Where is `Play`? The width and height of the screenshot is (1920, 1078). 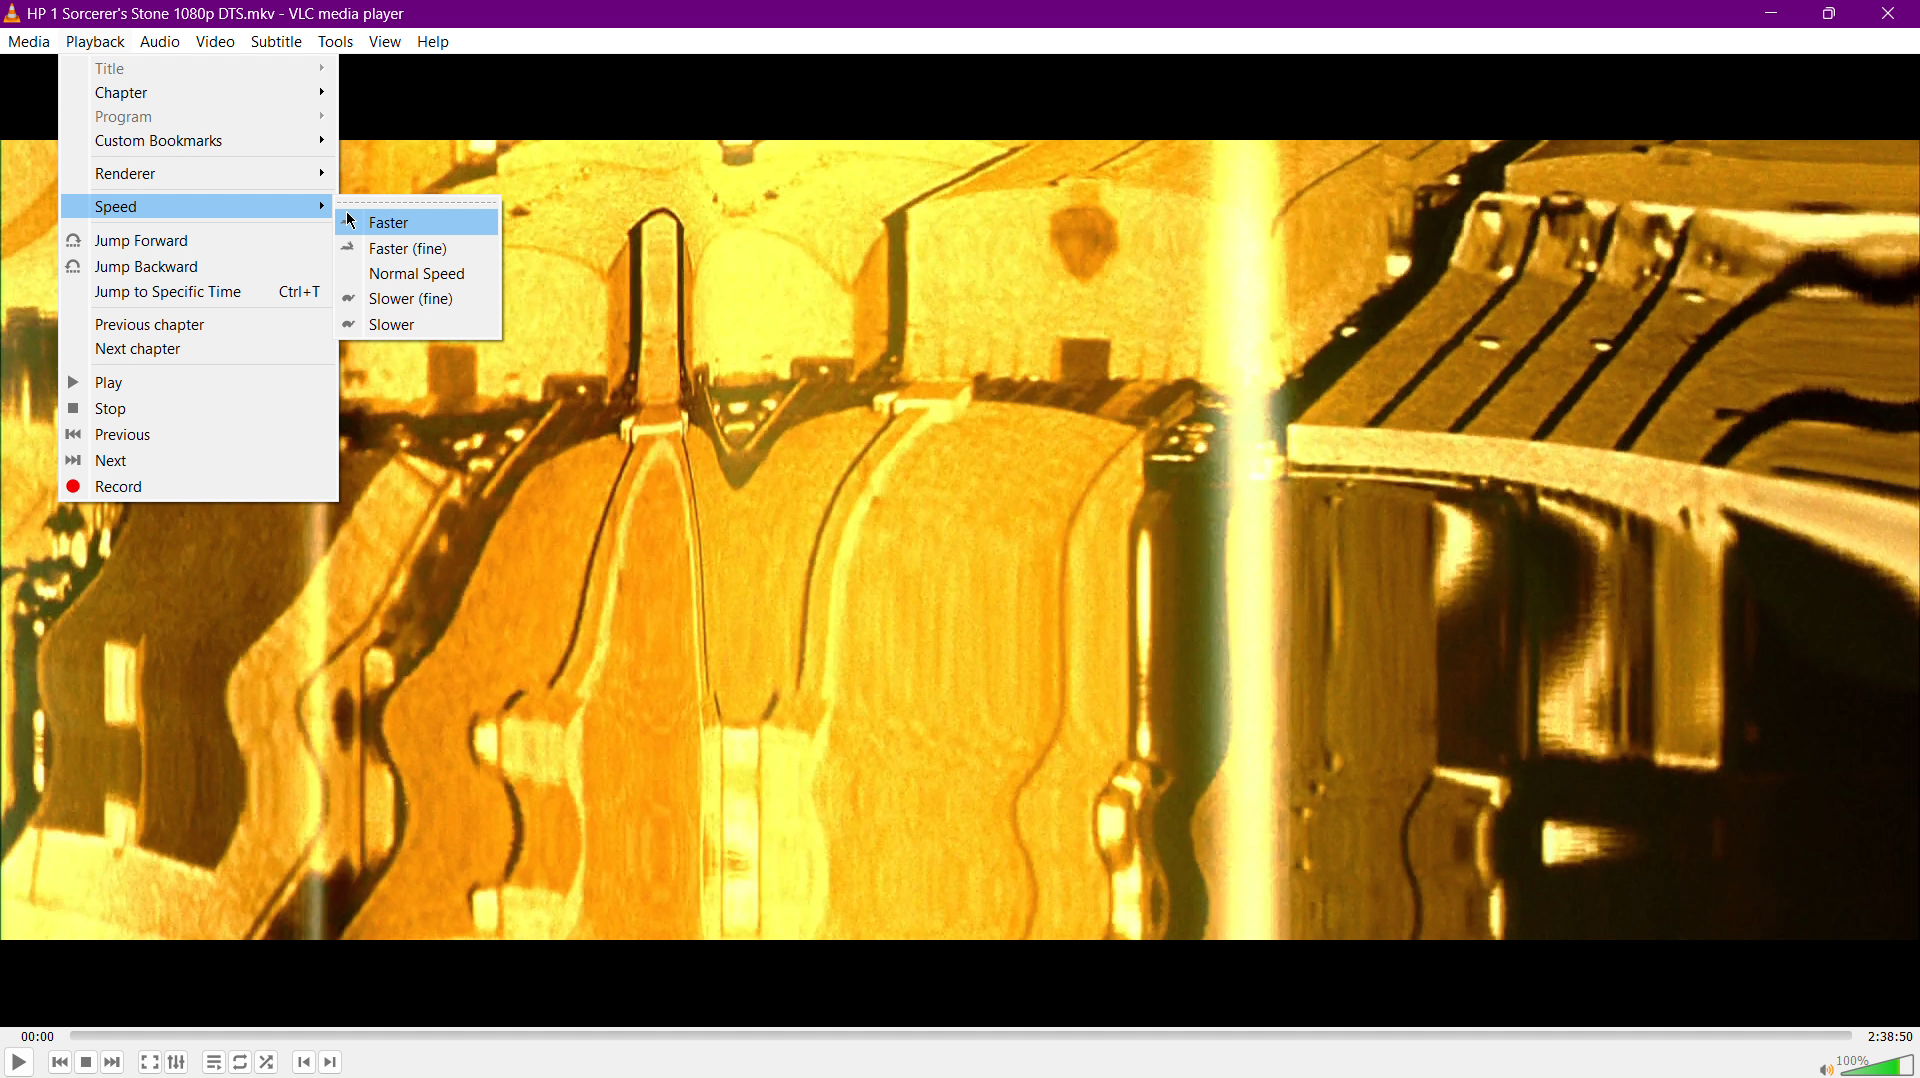 Play is located at coordinates (19, 1063).